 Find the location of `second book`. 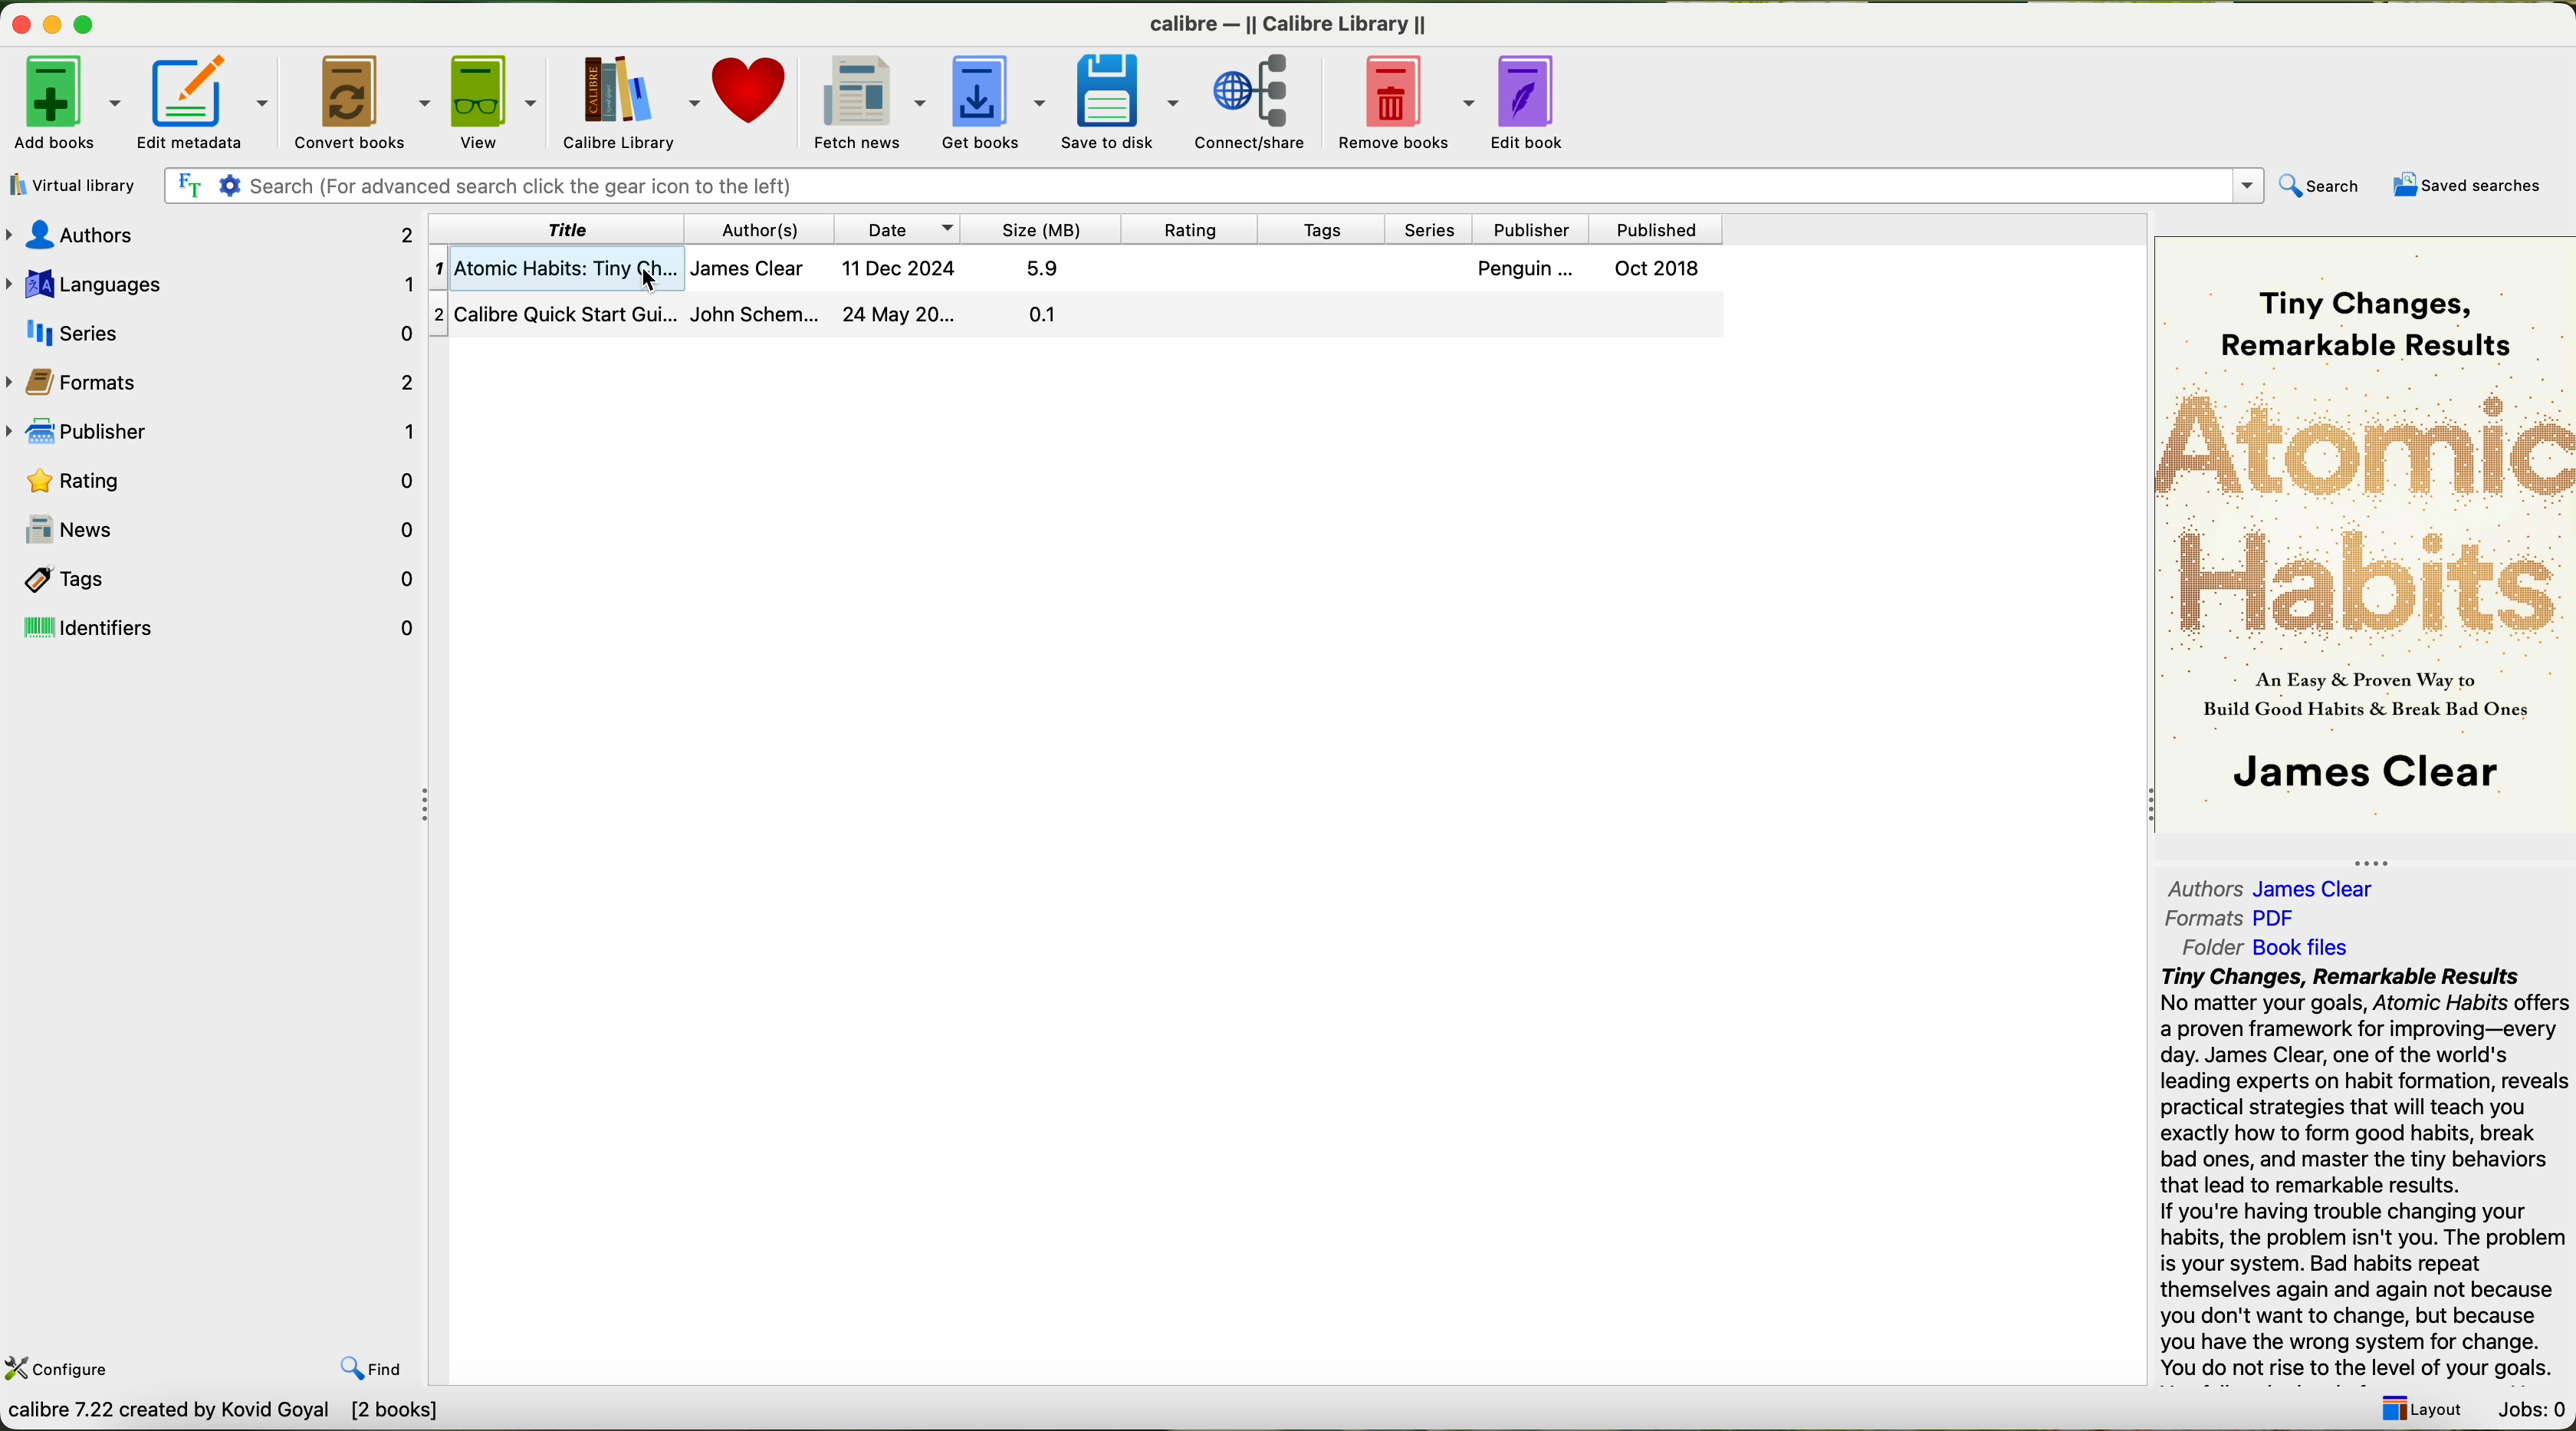

second book is located at coordinates (1075, 314).